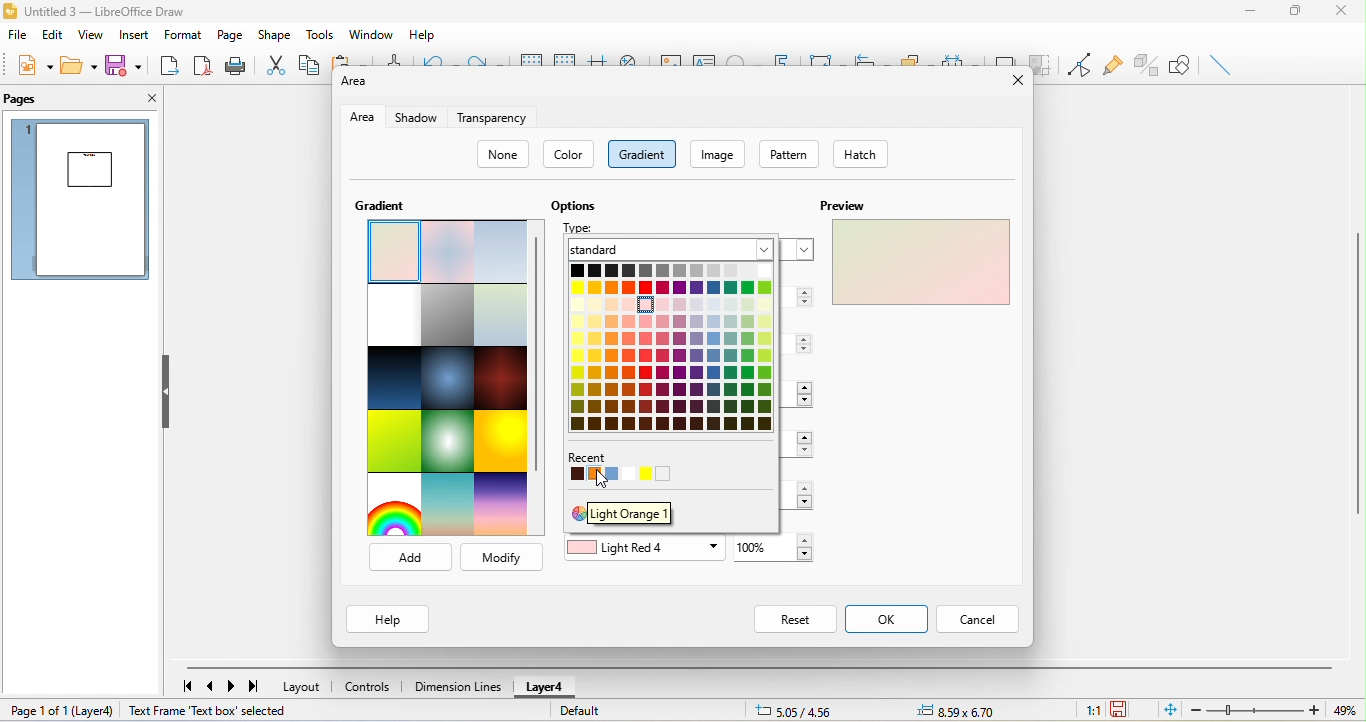 The height and width of the screenshot is (722, 1366). What do you see at coordinates (604, 478) in the screenshot?
I see `cursor movement` at bounding box center [604, 478].